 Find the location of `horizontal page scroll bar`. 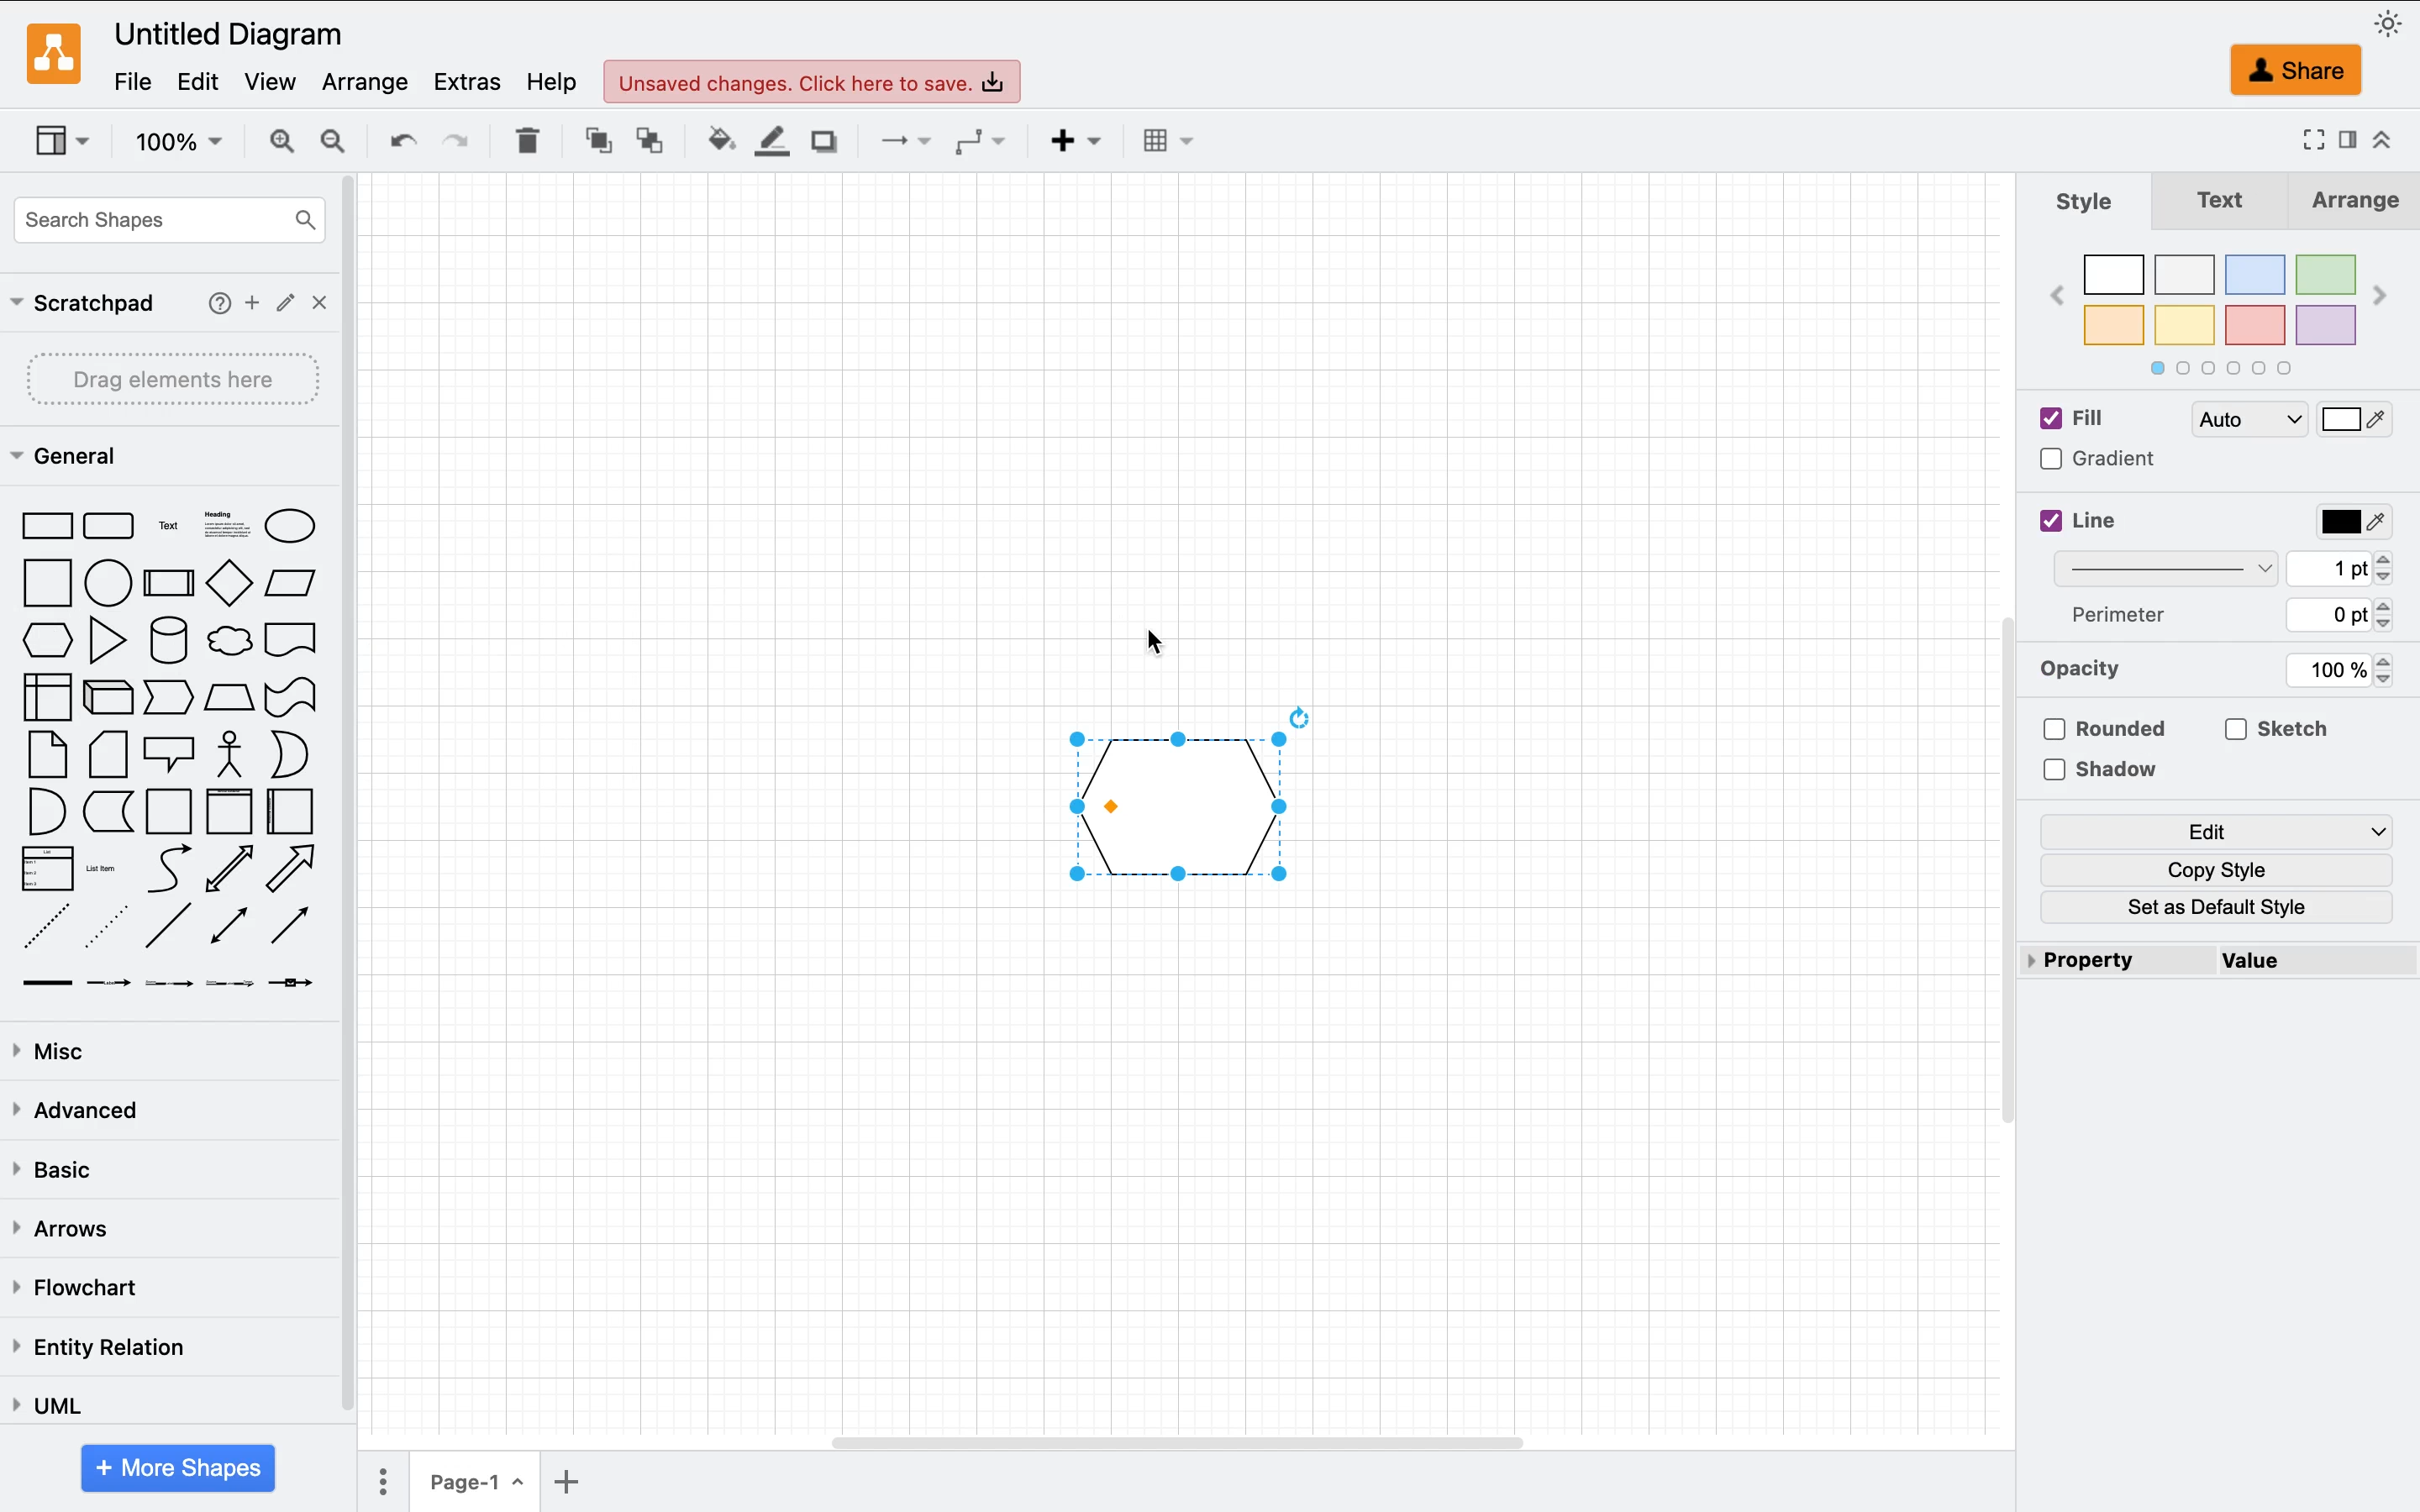

horizontal page scroll bar is located at coordinates (1167, 1440).